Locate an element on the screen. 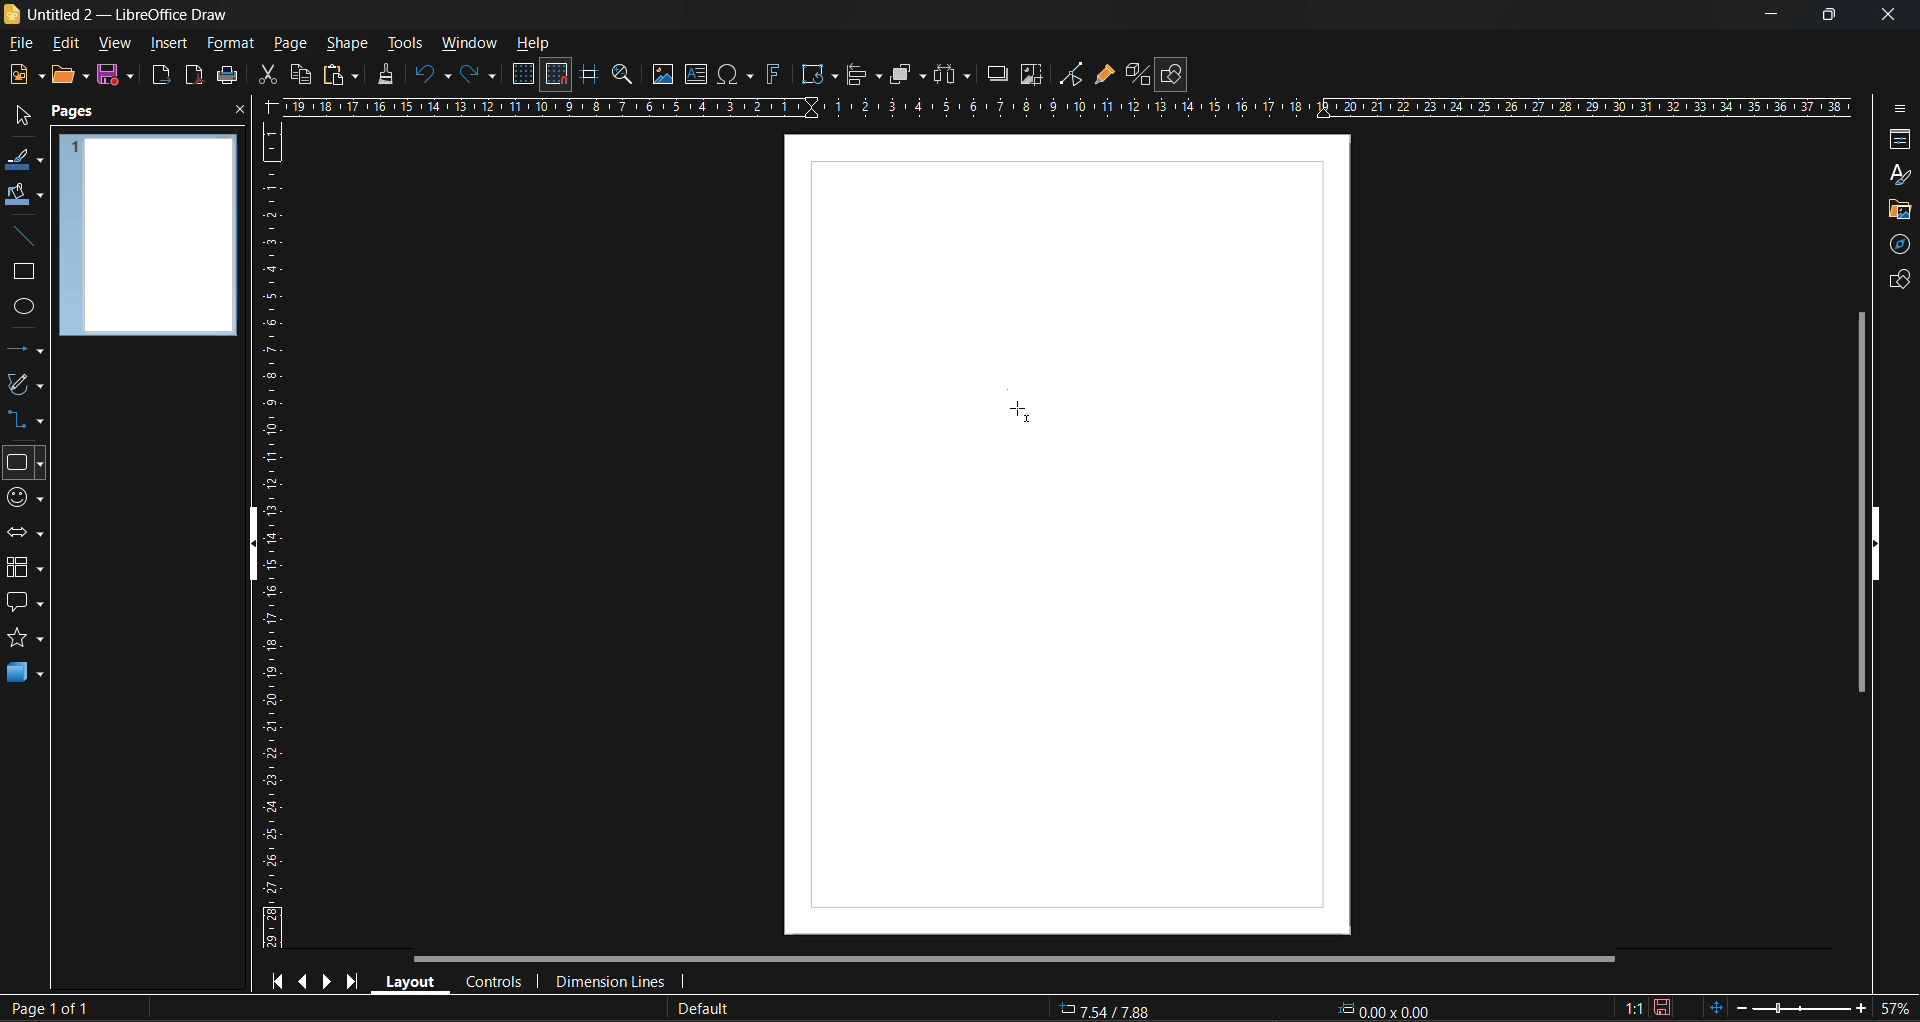 This screenshot has width=1920, height=1022. shapes is located at coordinates (1897, 279).